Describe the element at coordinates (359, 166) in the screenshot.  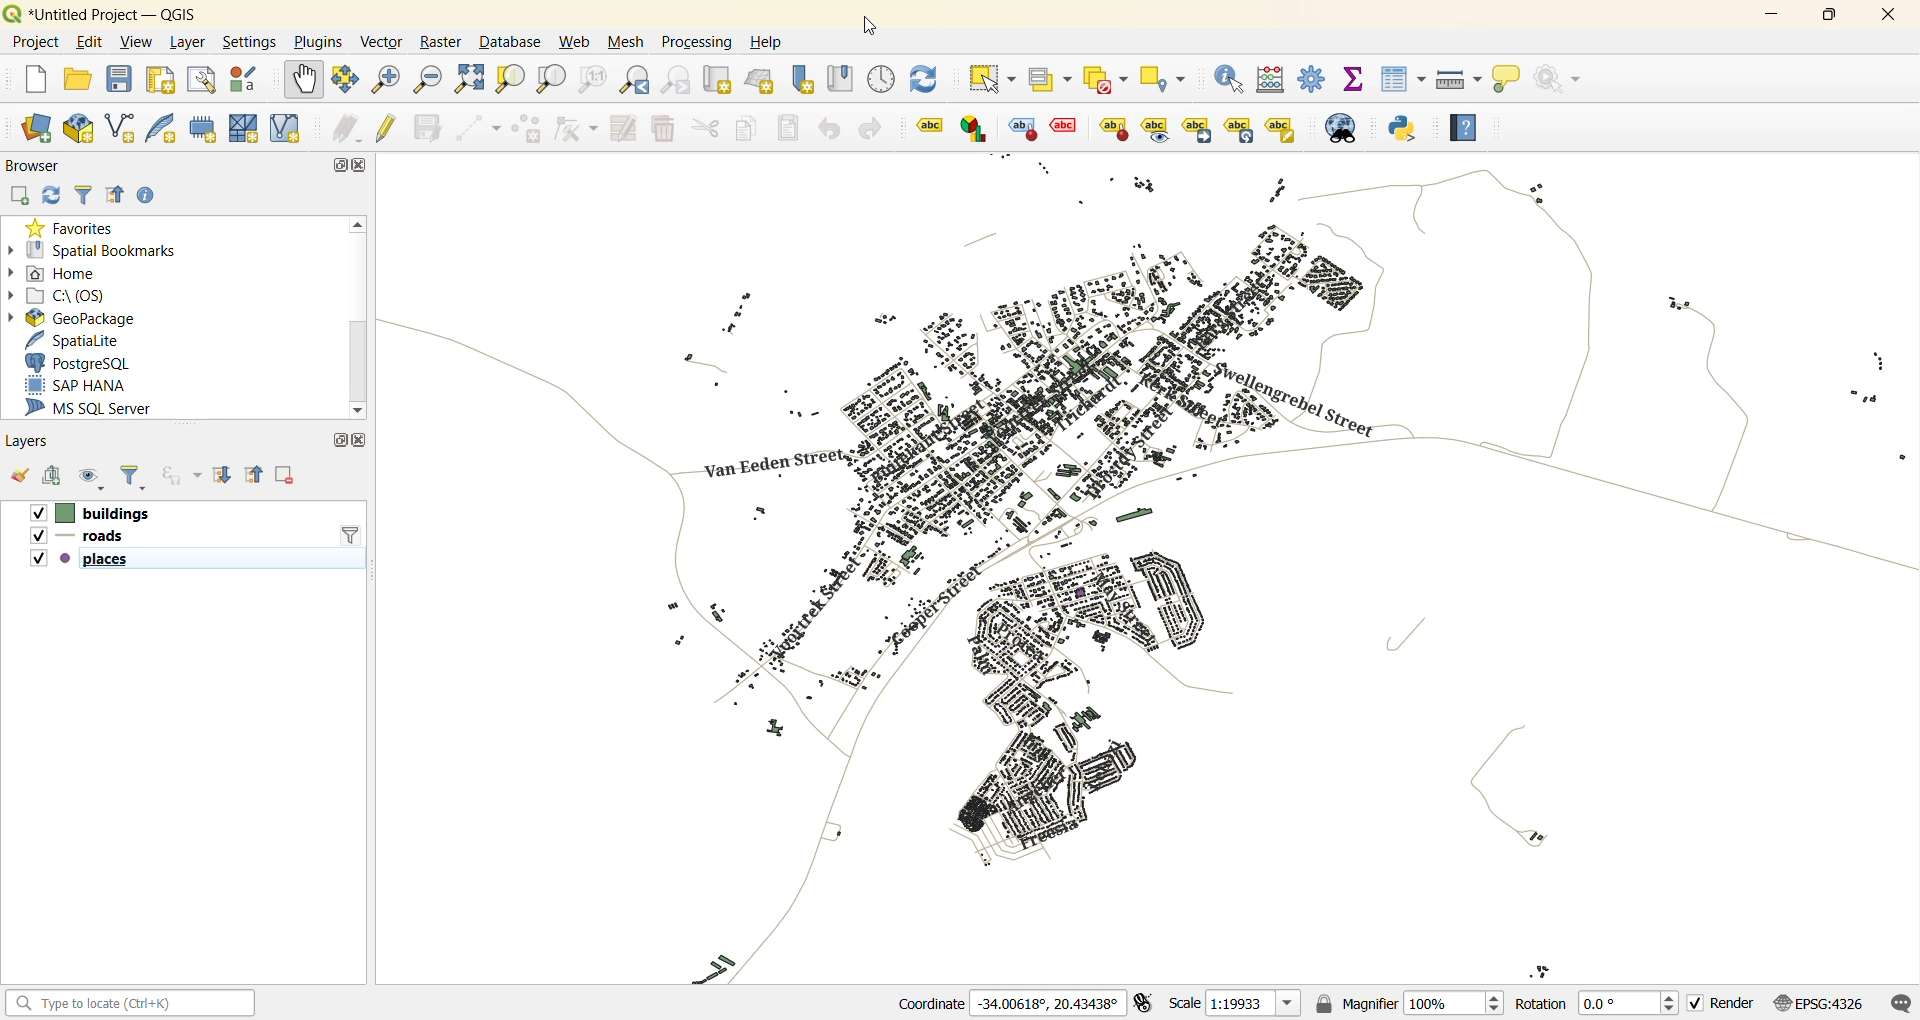
I see `close` at that location.